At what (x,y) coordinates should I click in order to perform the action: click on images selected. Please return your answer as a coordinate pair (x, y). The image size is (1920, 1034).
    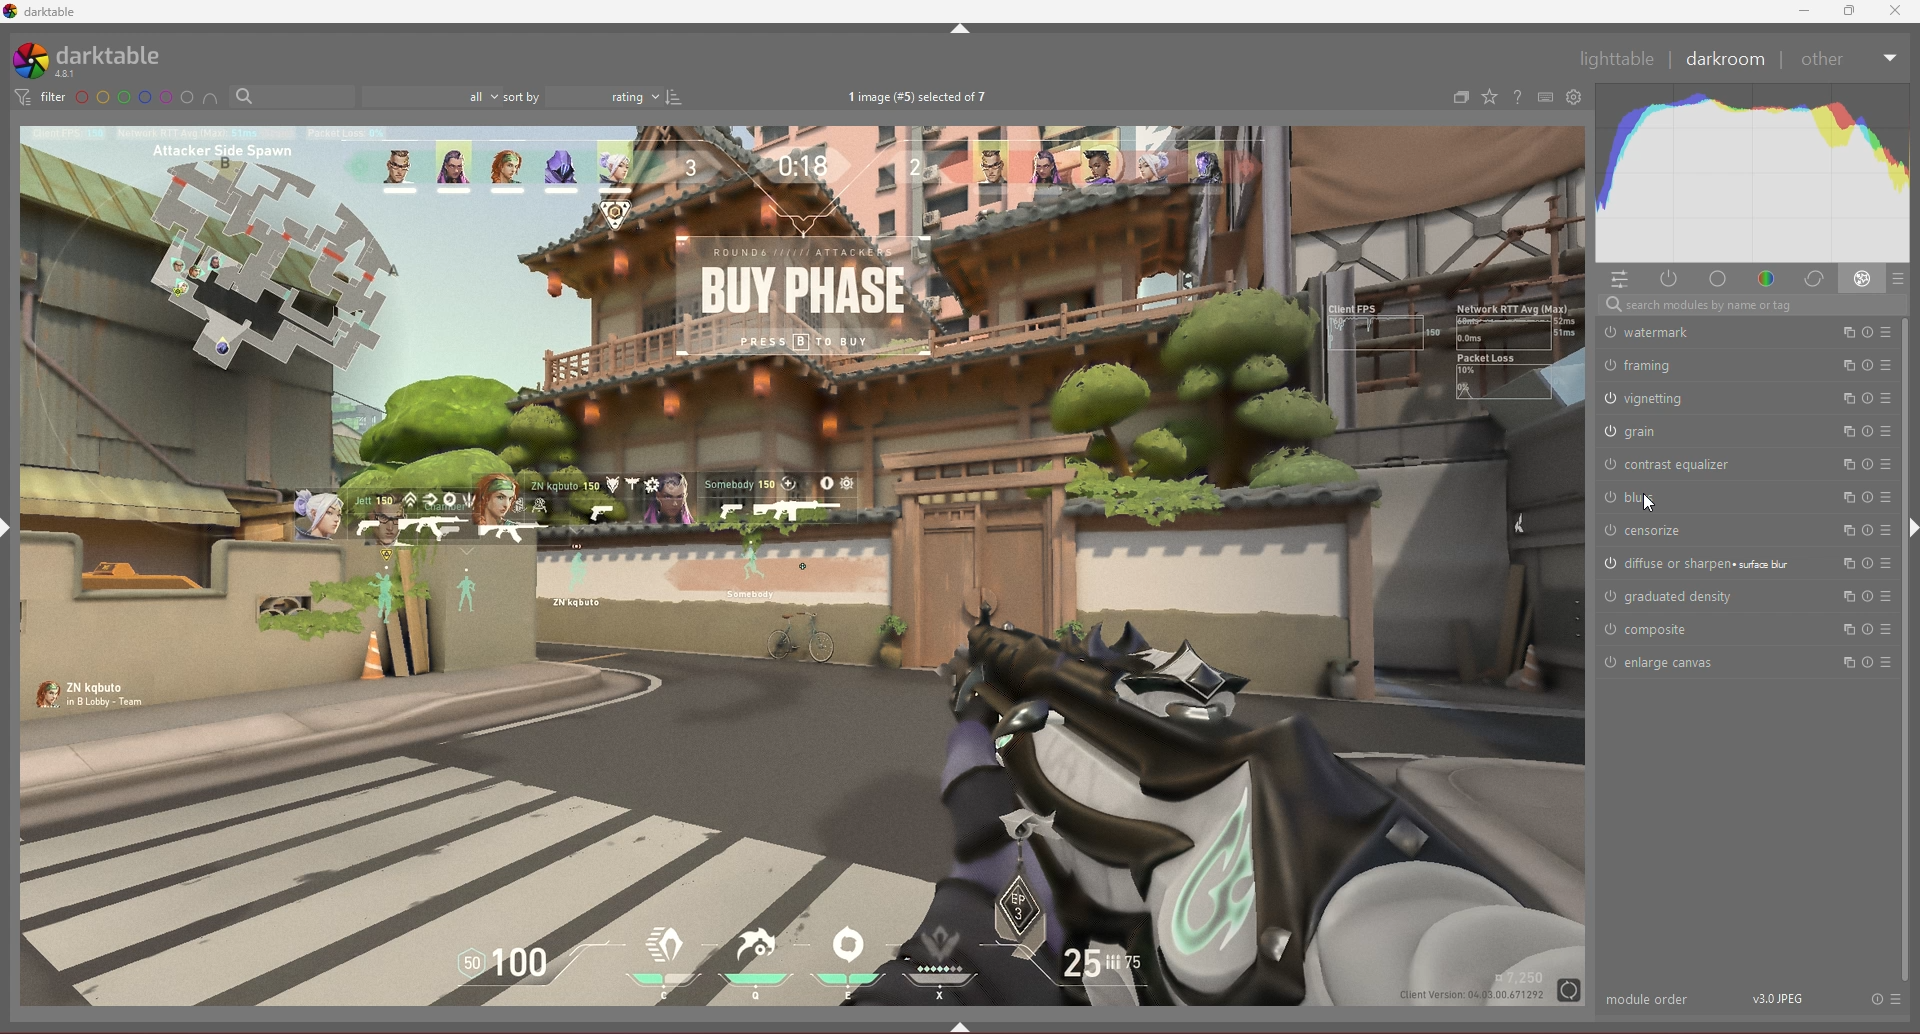
    Looking at the image, I should click on (920, 96).